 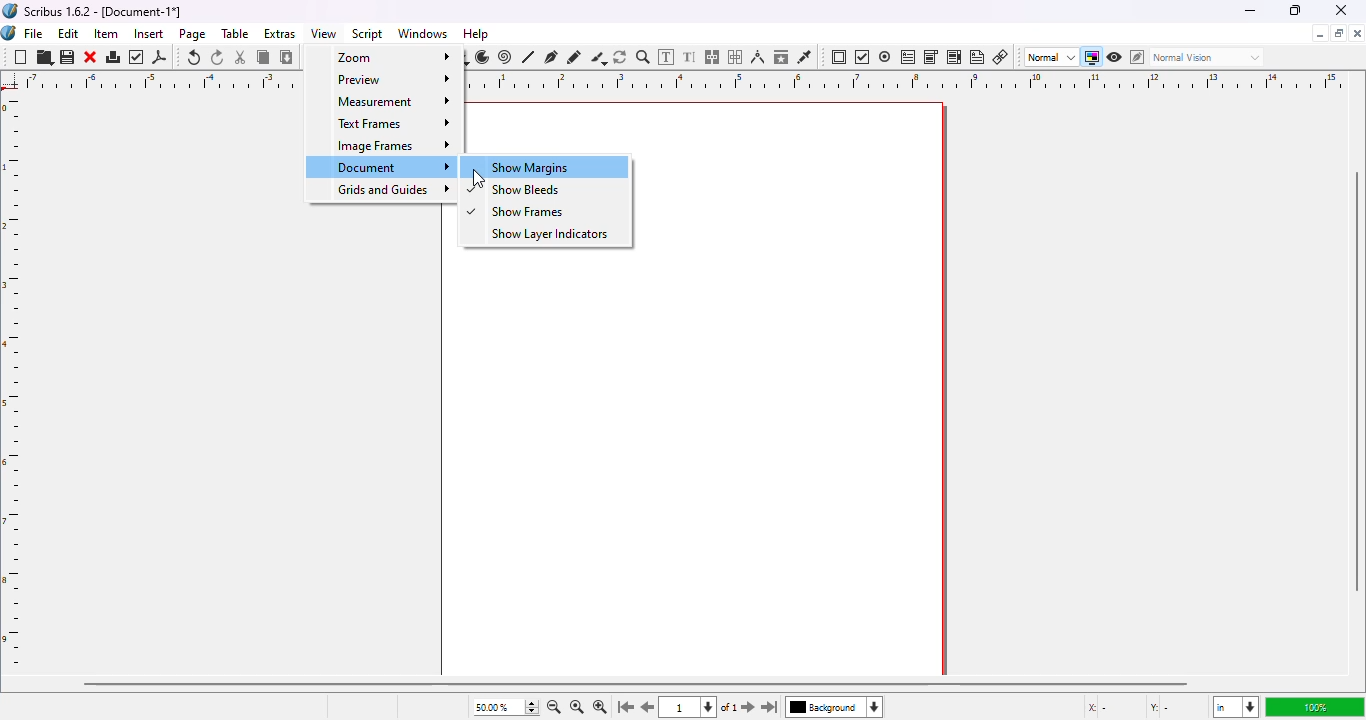 What do you see at coordinates (382, 168) in the screenshot?
I see `document` at bounding box center [382, 168].